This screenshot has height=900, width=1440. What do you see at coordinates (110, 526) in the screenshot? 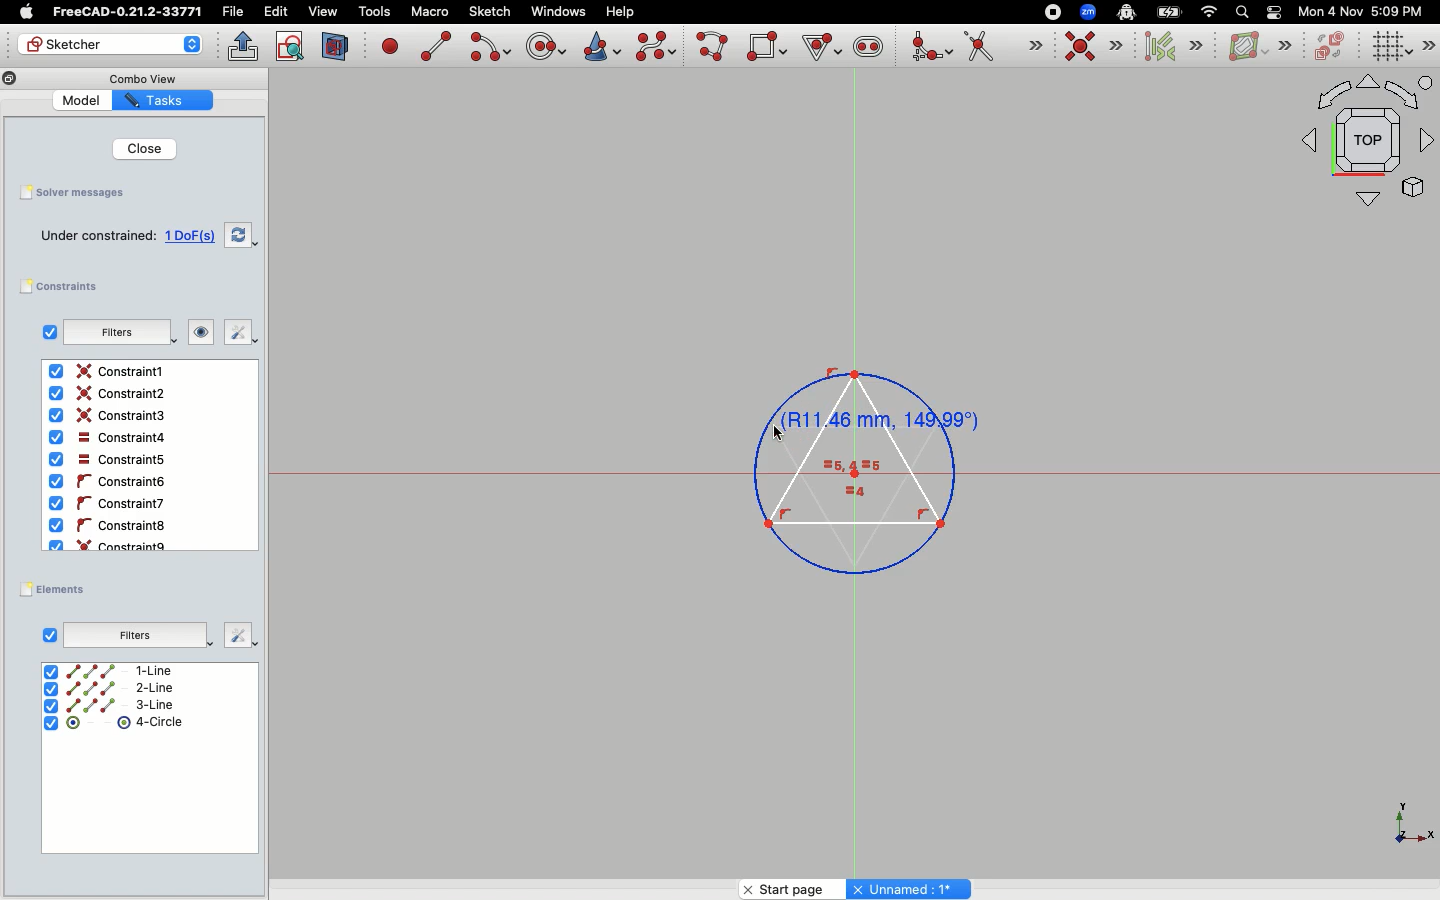
I see `Constraint8` at bounding box center [110, 526].